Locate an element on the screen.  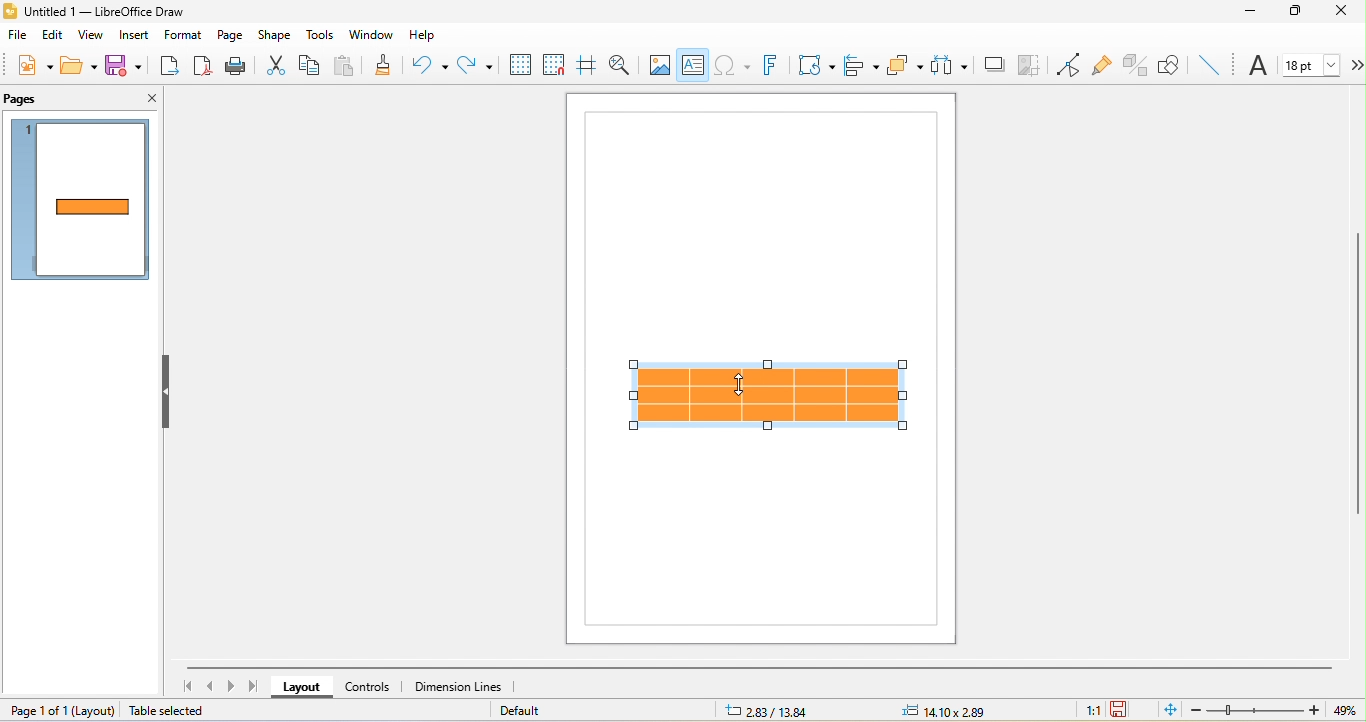
zoom is located at coordinates (1254, 711).